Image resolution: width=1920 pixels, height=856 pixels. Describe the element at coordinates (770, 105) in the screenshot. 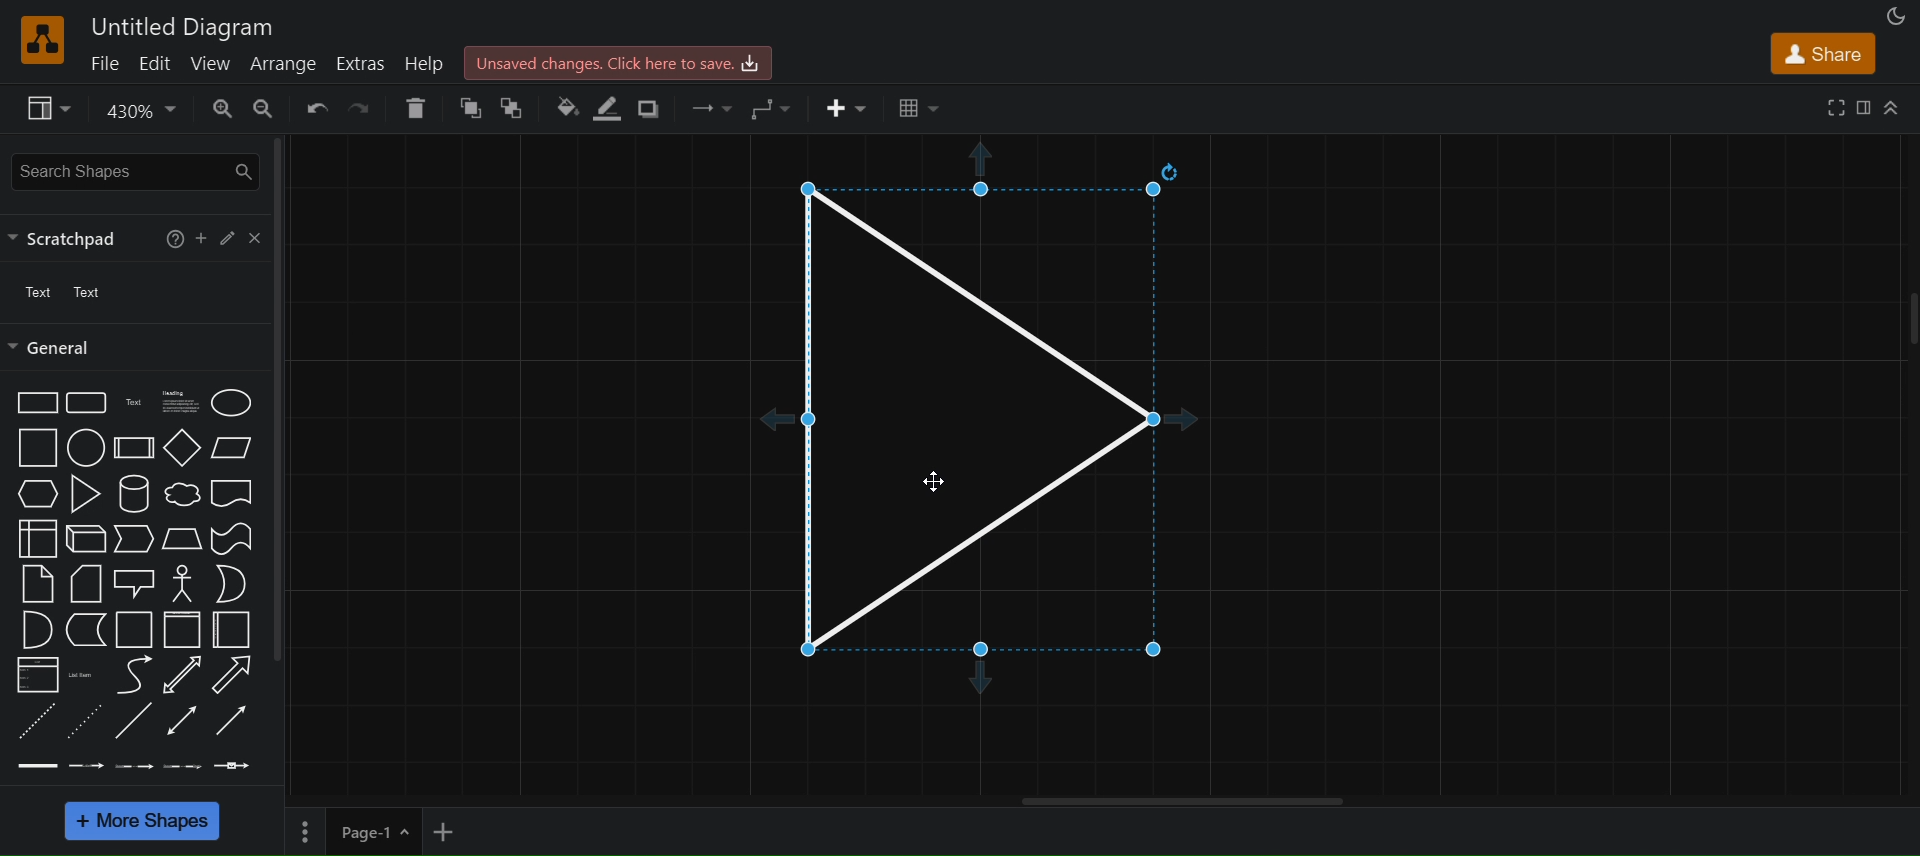

I see `waypoints` at that location.